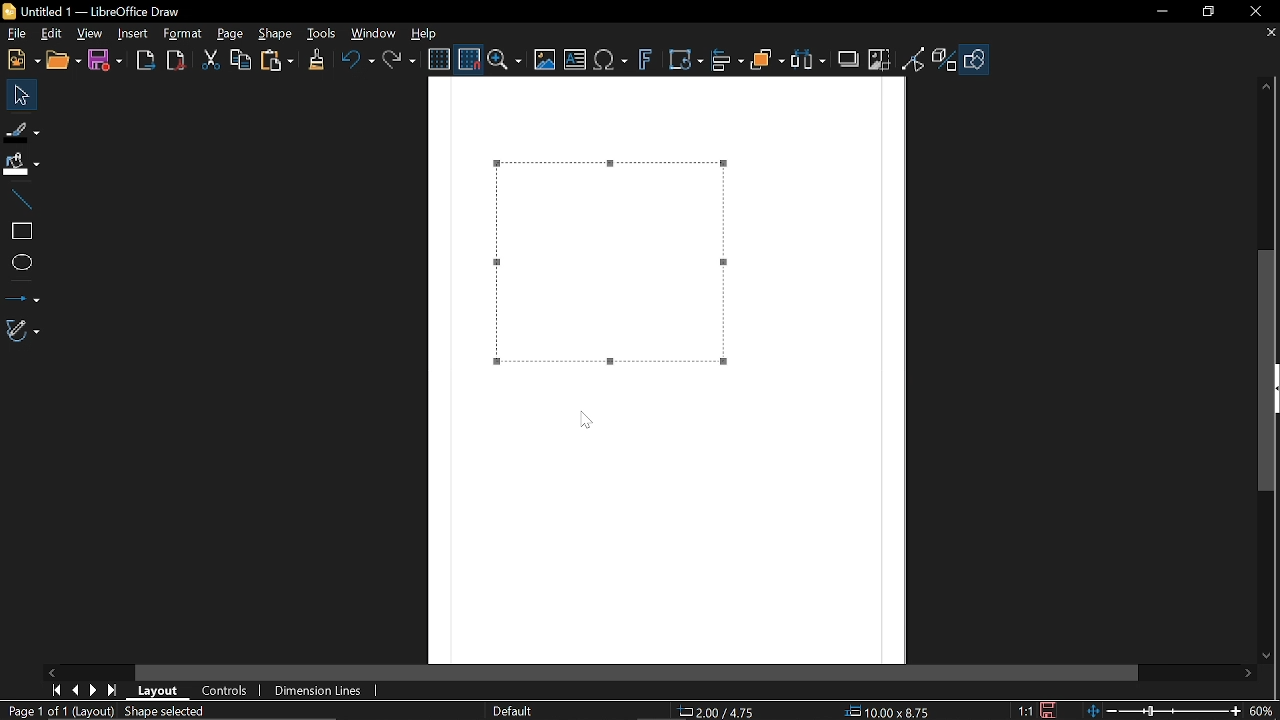 The height and width of the screenshot is (720, 1280). Describe the element at coordinates (1267, 87) in the screenshot. I see `Move up` at that location.